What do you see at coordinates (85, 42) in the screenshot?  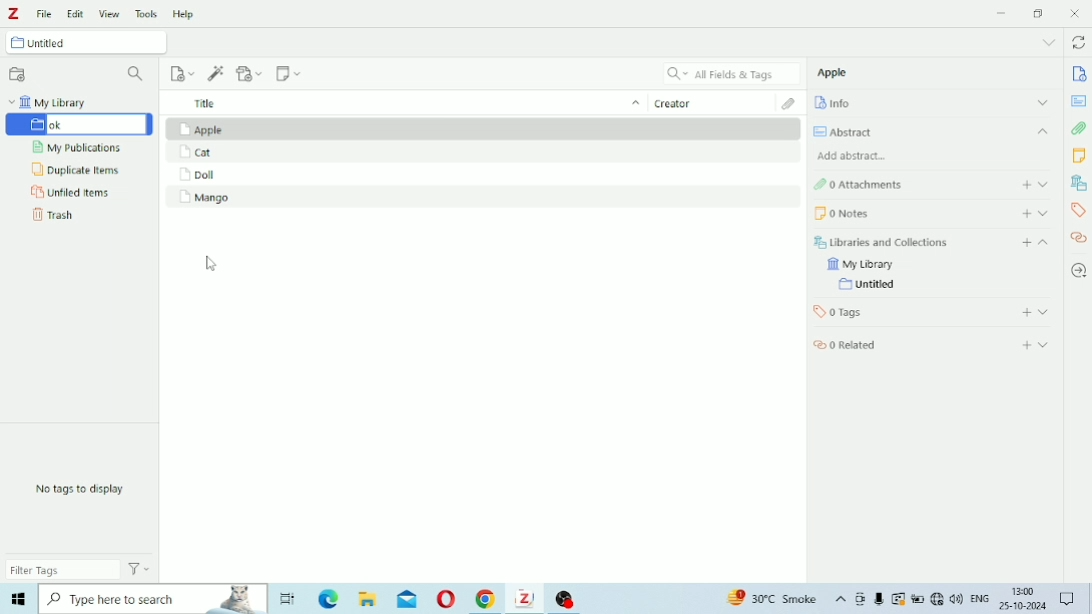 I see `Untitled` at bounding box center [85, 42].